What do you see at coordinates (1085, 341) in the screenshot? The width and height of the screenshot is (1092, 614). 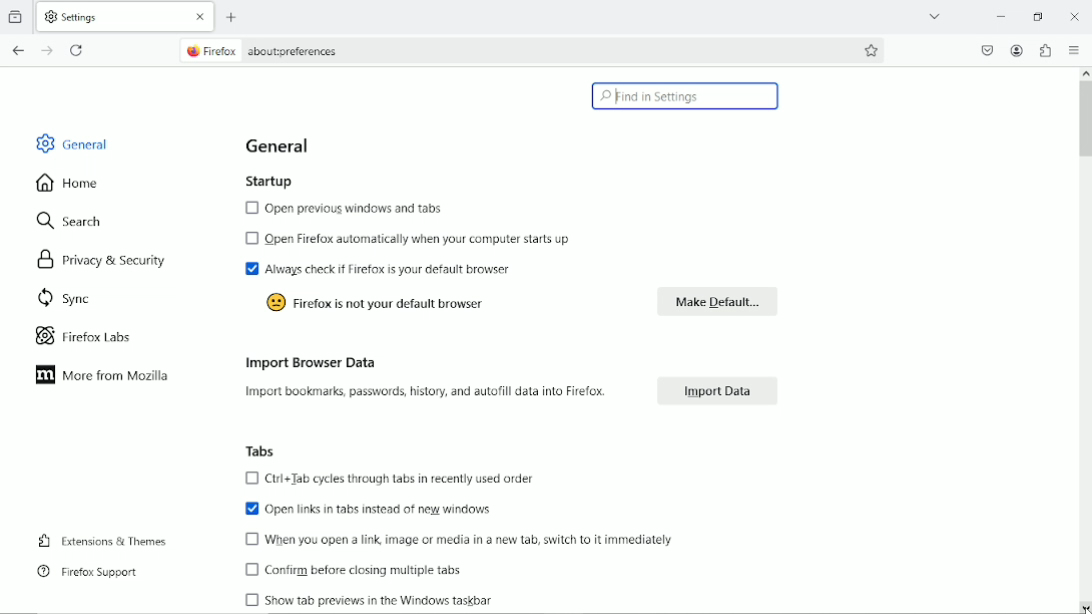 I see `vertical scroll bar` at bounding box center [1085, 341].